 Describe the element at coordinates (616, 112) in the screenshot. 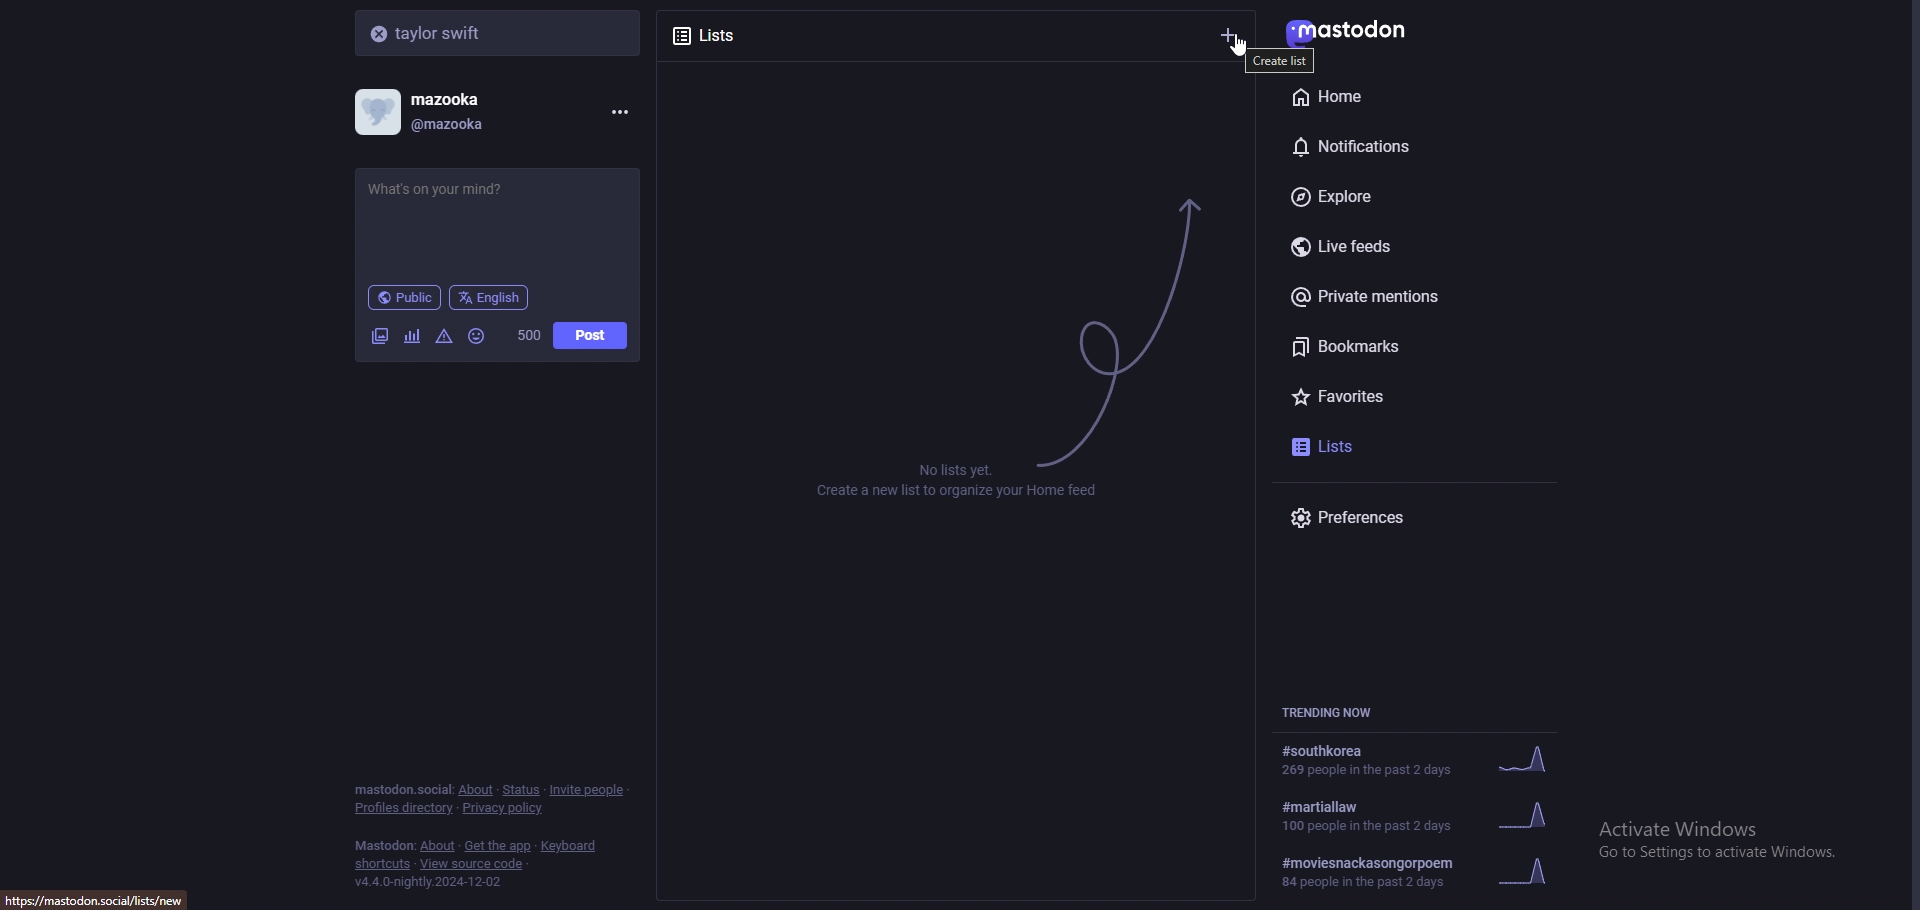

I see `menu` at that location.